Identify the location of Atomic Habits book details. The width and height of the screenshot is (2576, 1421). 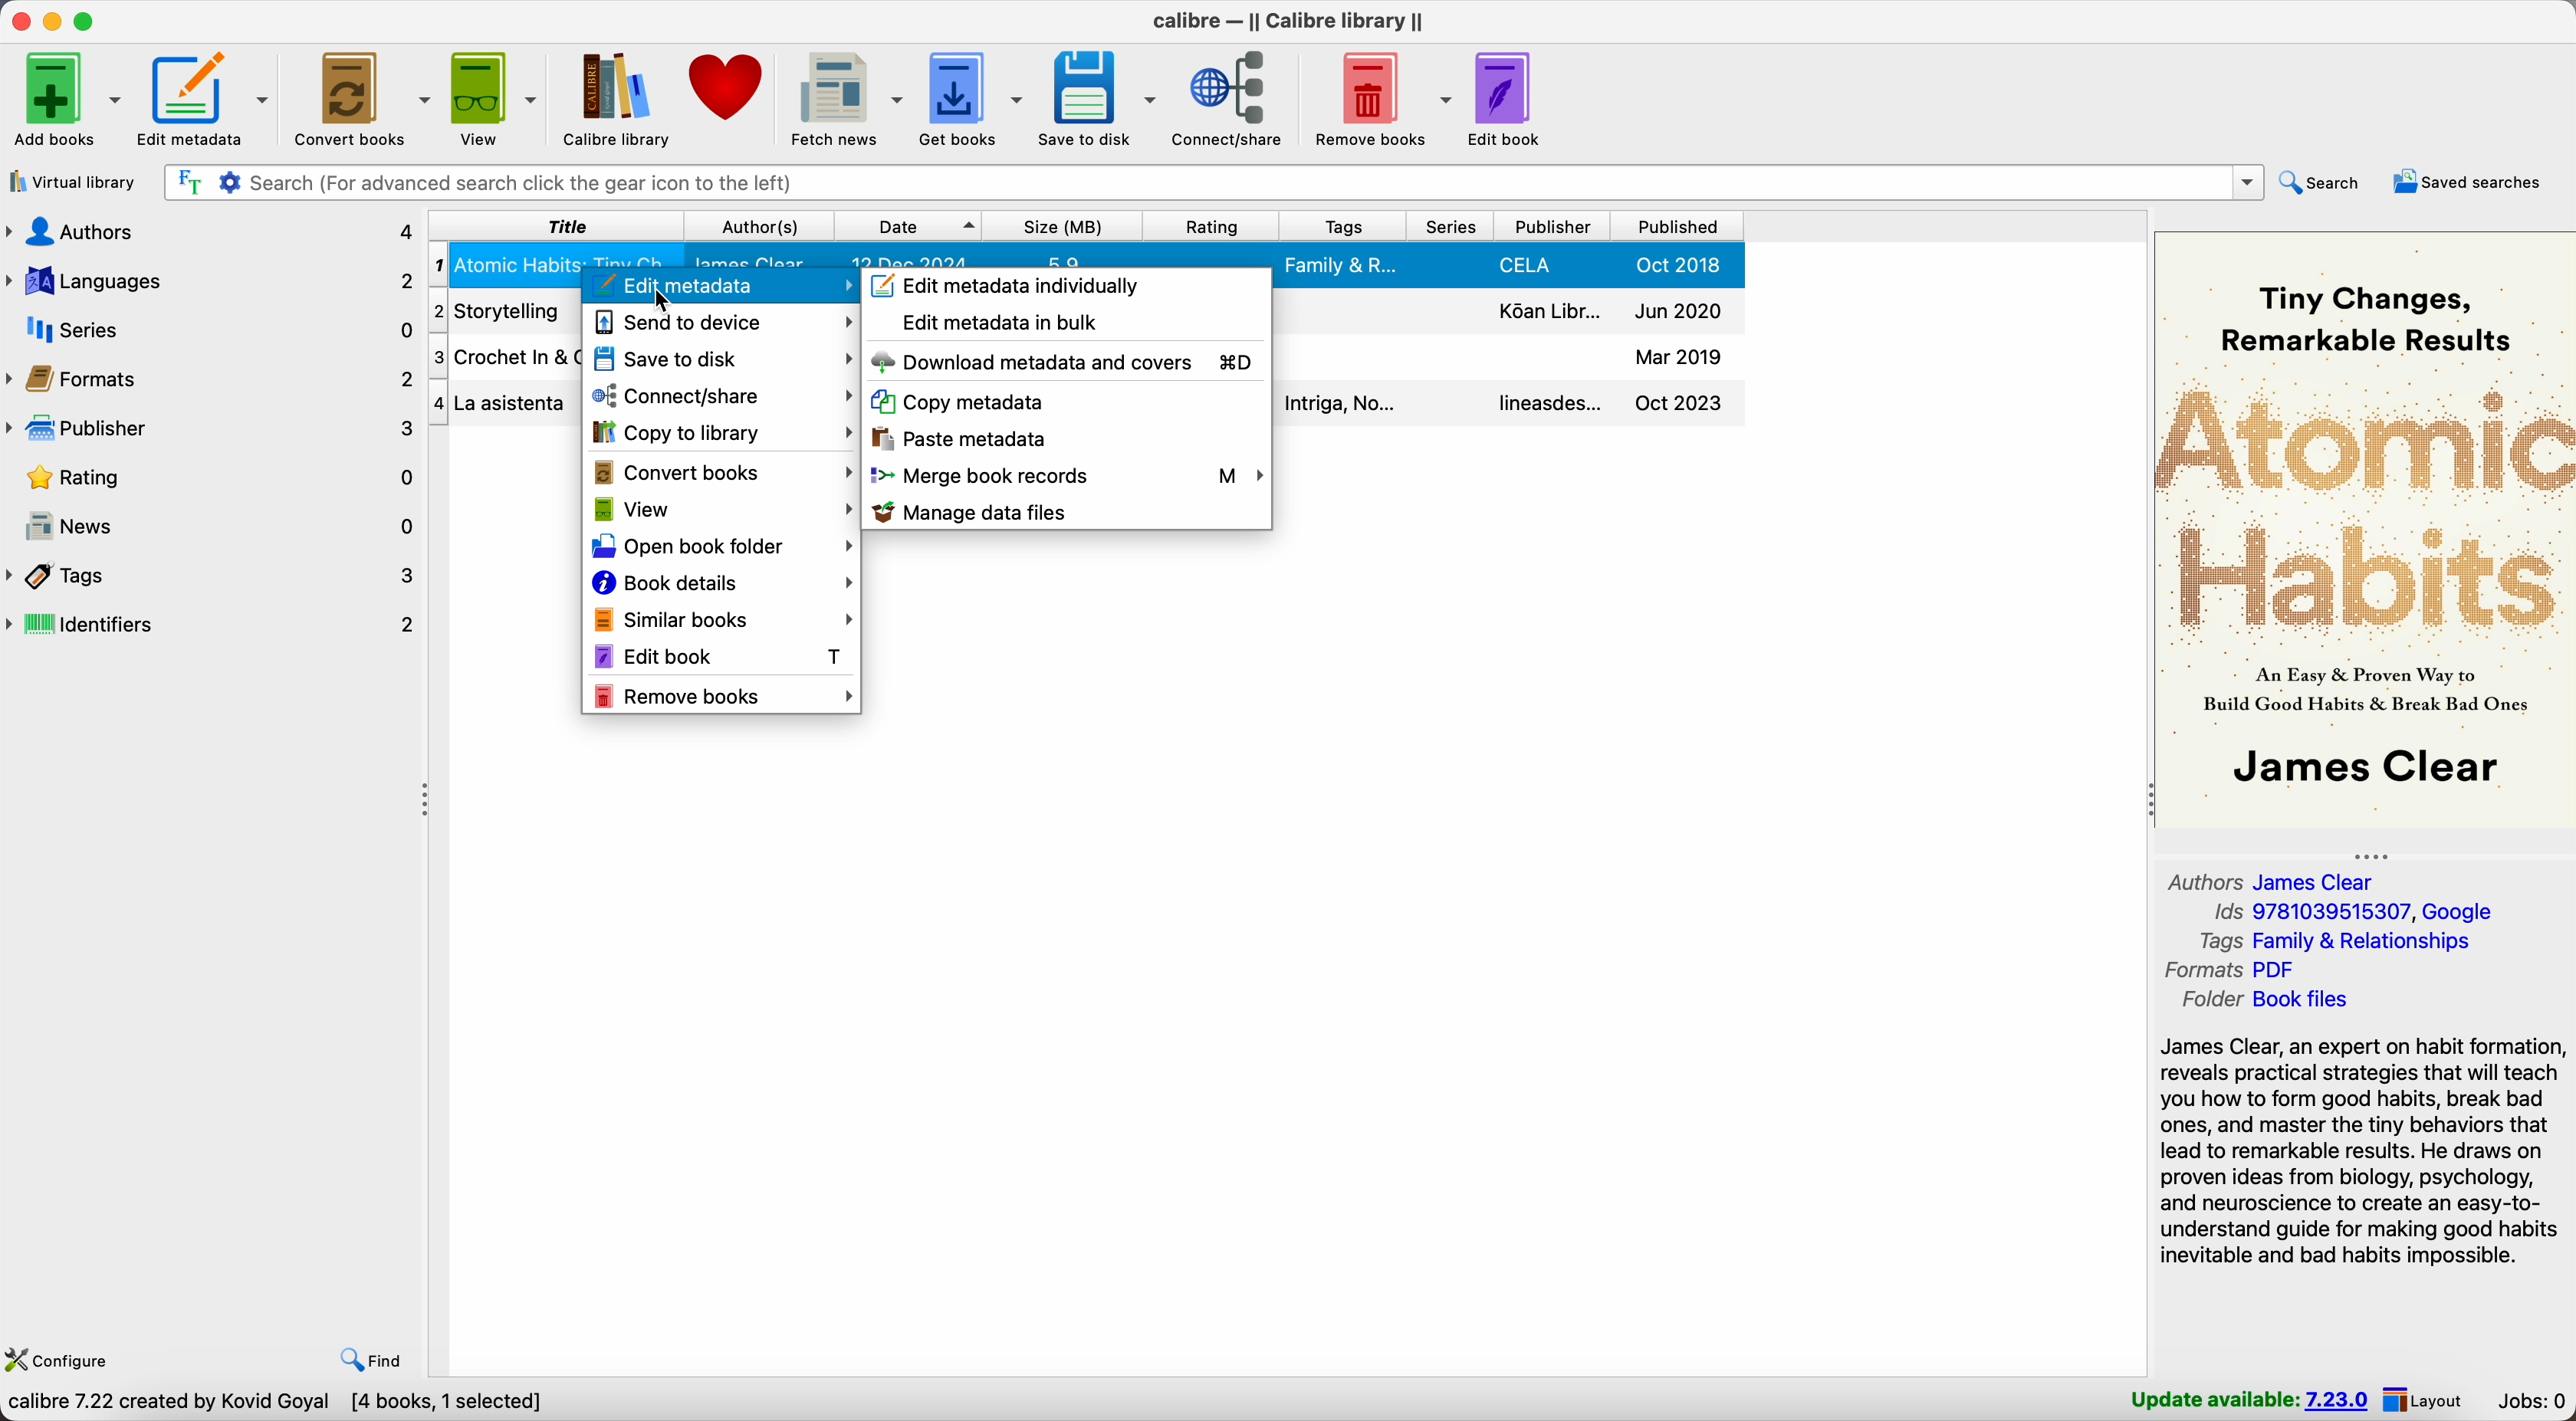
(1080, 255).